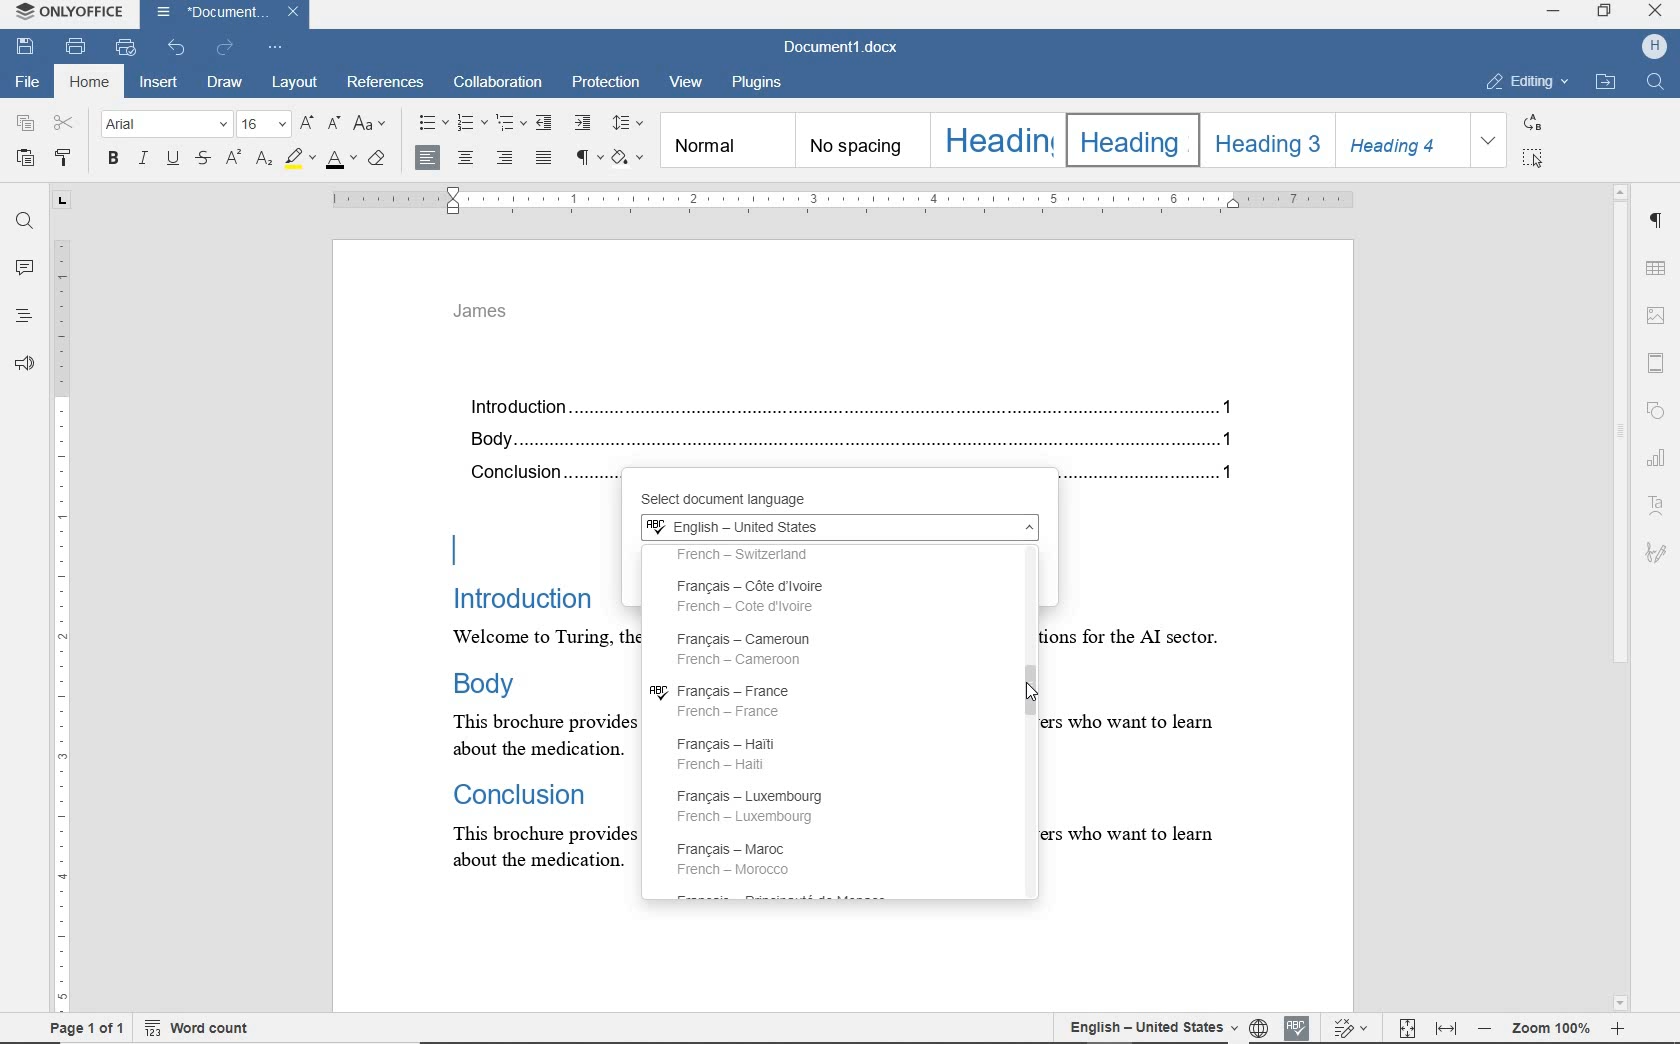  I want to click on Introduction.......................................................................................................................................1, so click(859, 409).